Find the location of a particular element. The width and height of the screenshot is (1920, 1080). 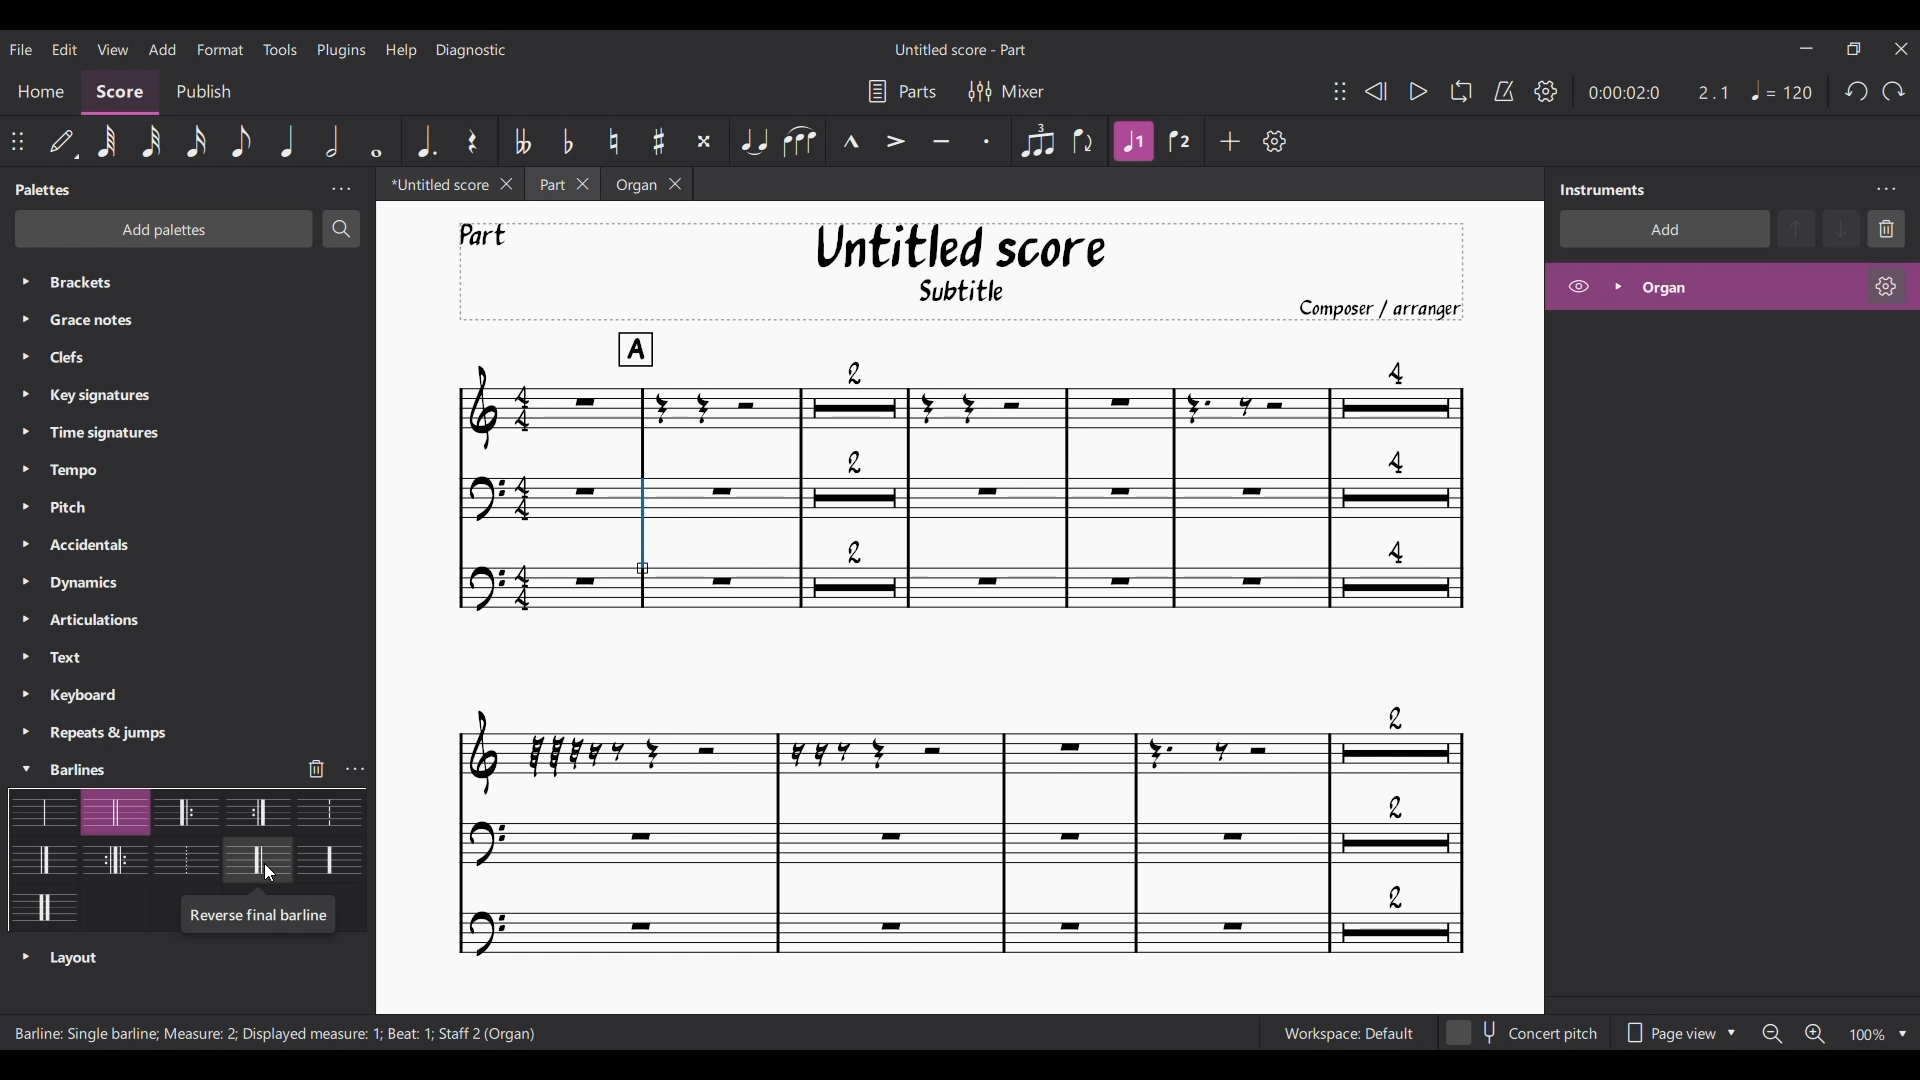

Name of current score is located at coordinates (961, 49).